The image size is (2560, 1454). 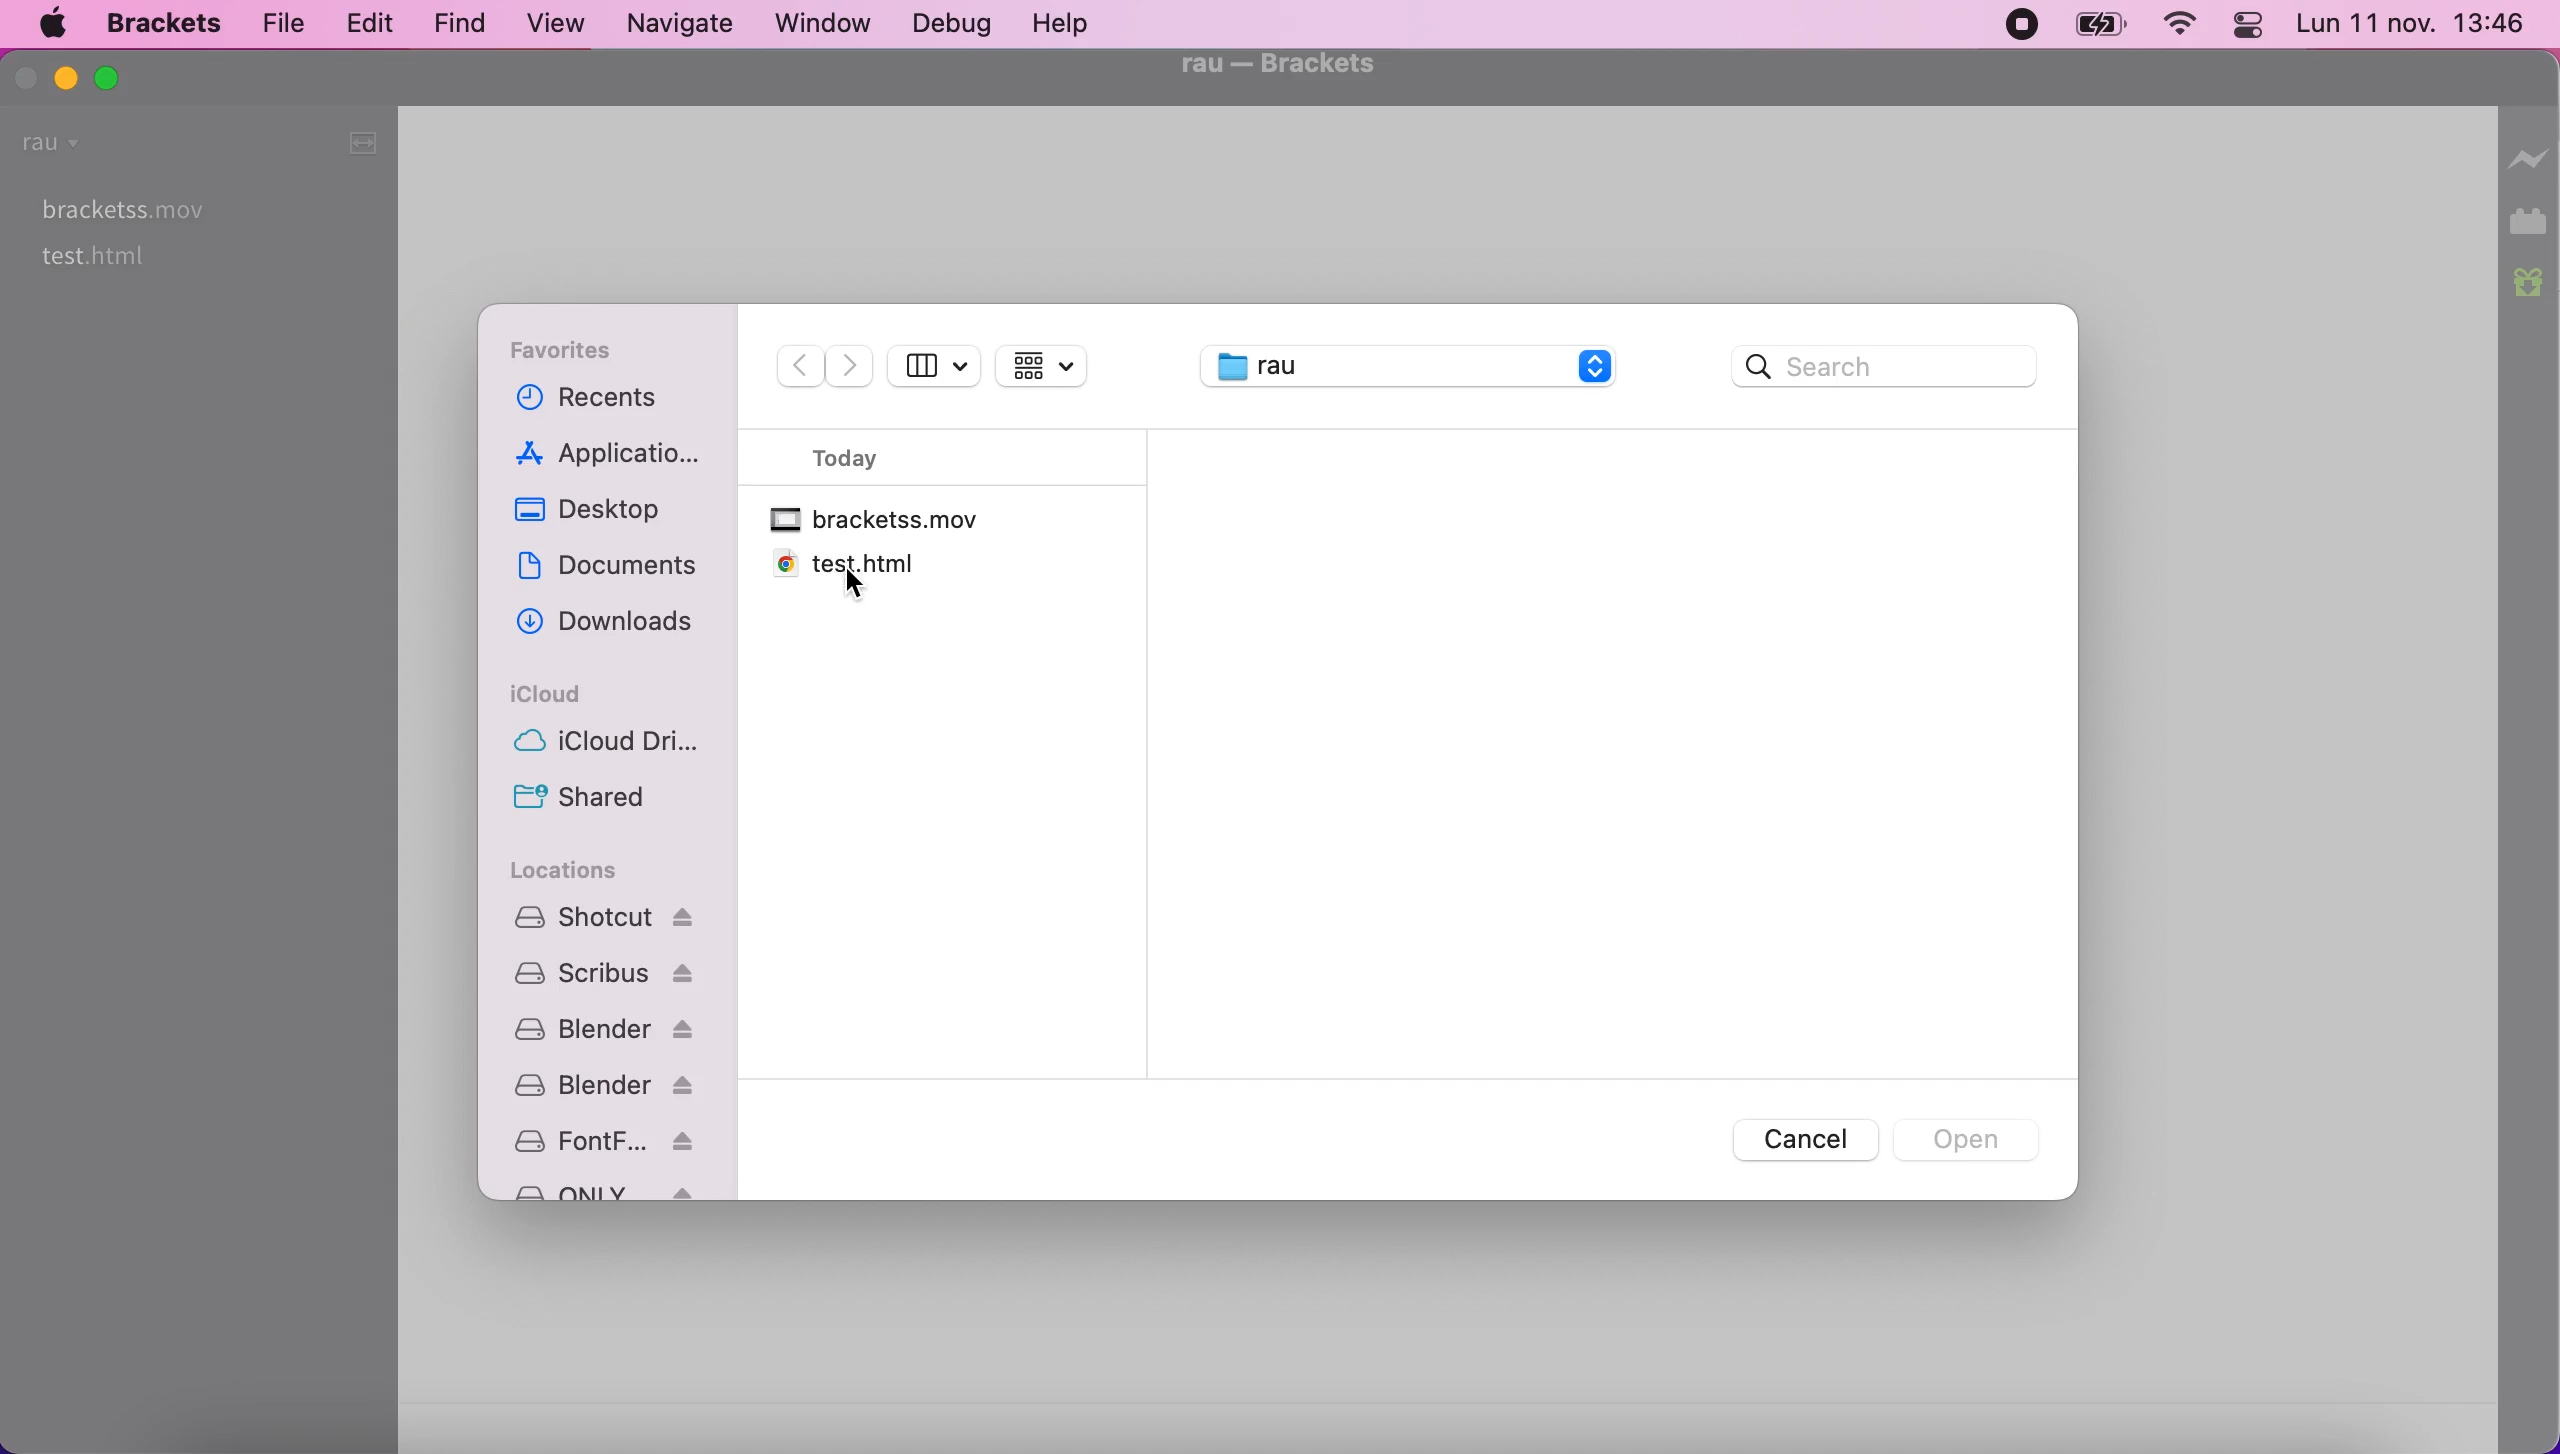 What do you see at coordinates (1066, 366) in the screenshot?
I see `change the item grouping` at bounding box center [1066, 366].